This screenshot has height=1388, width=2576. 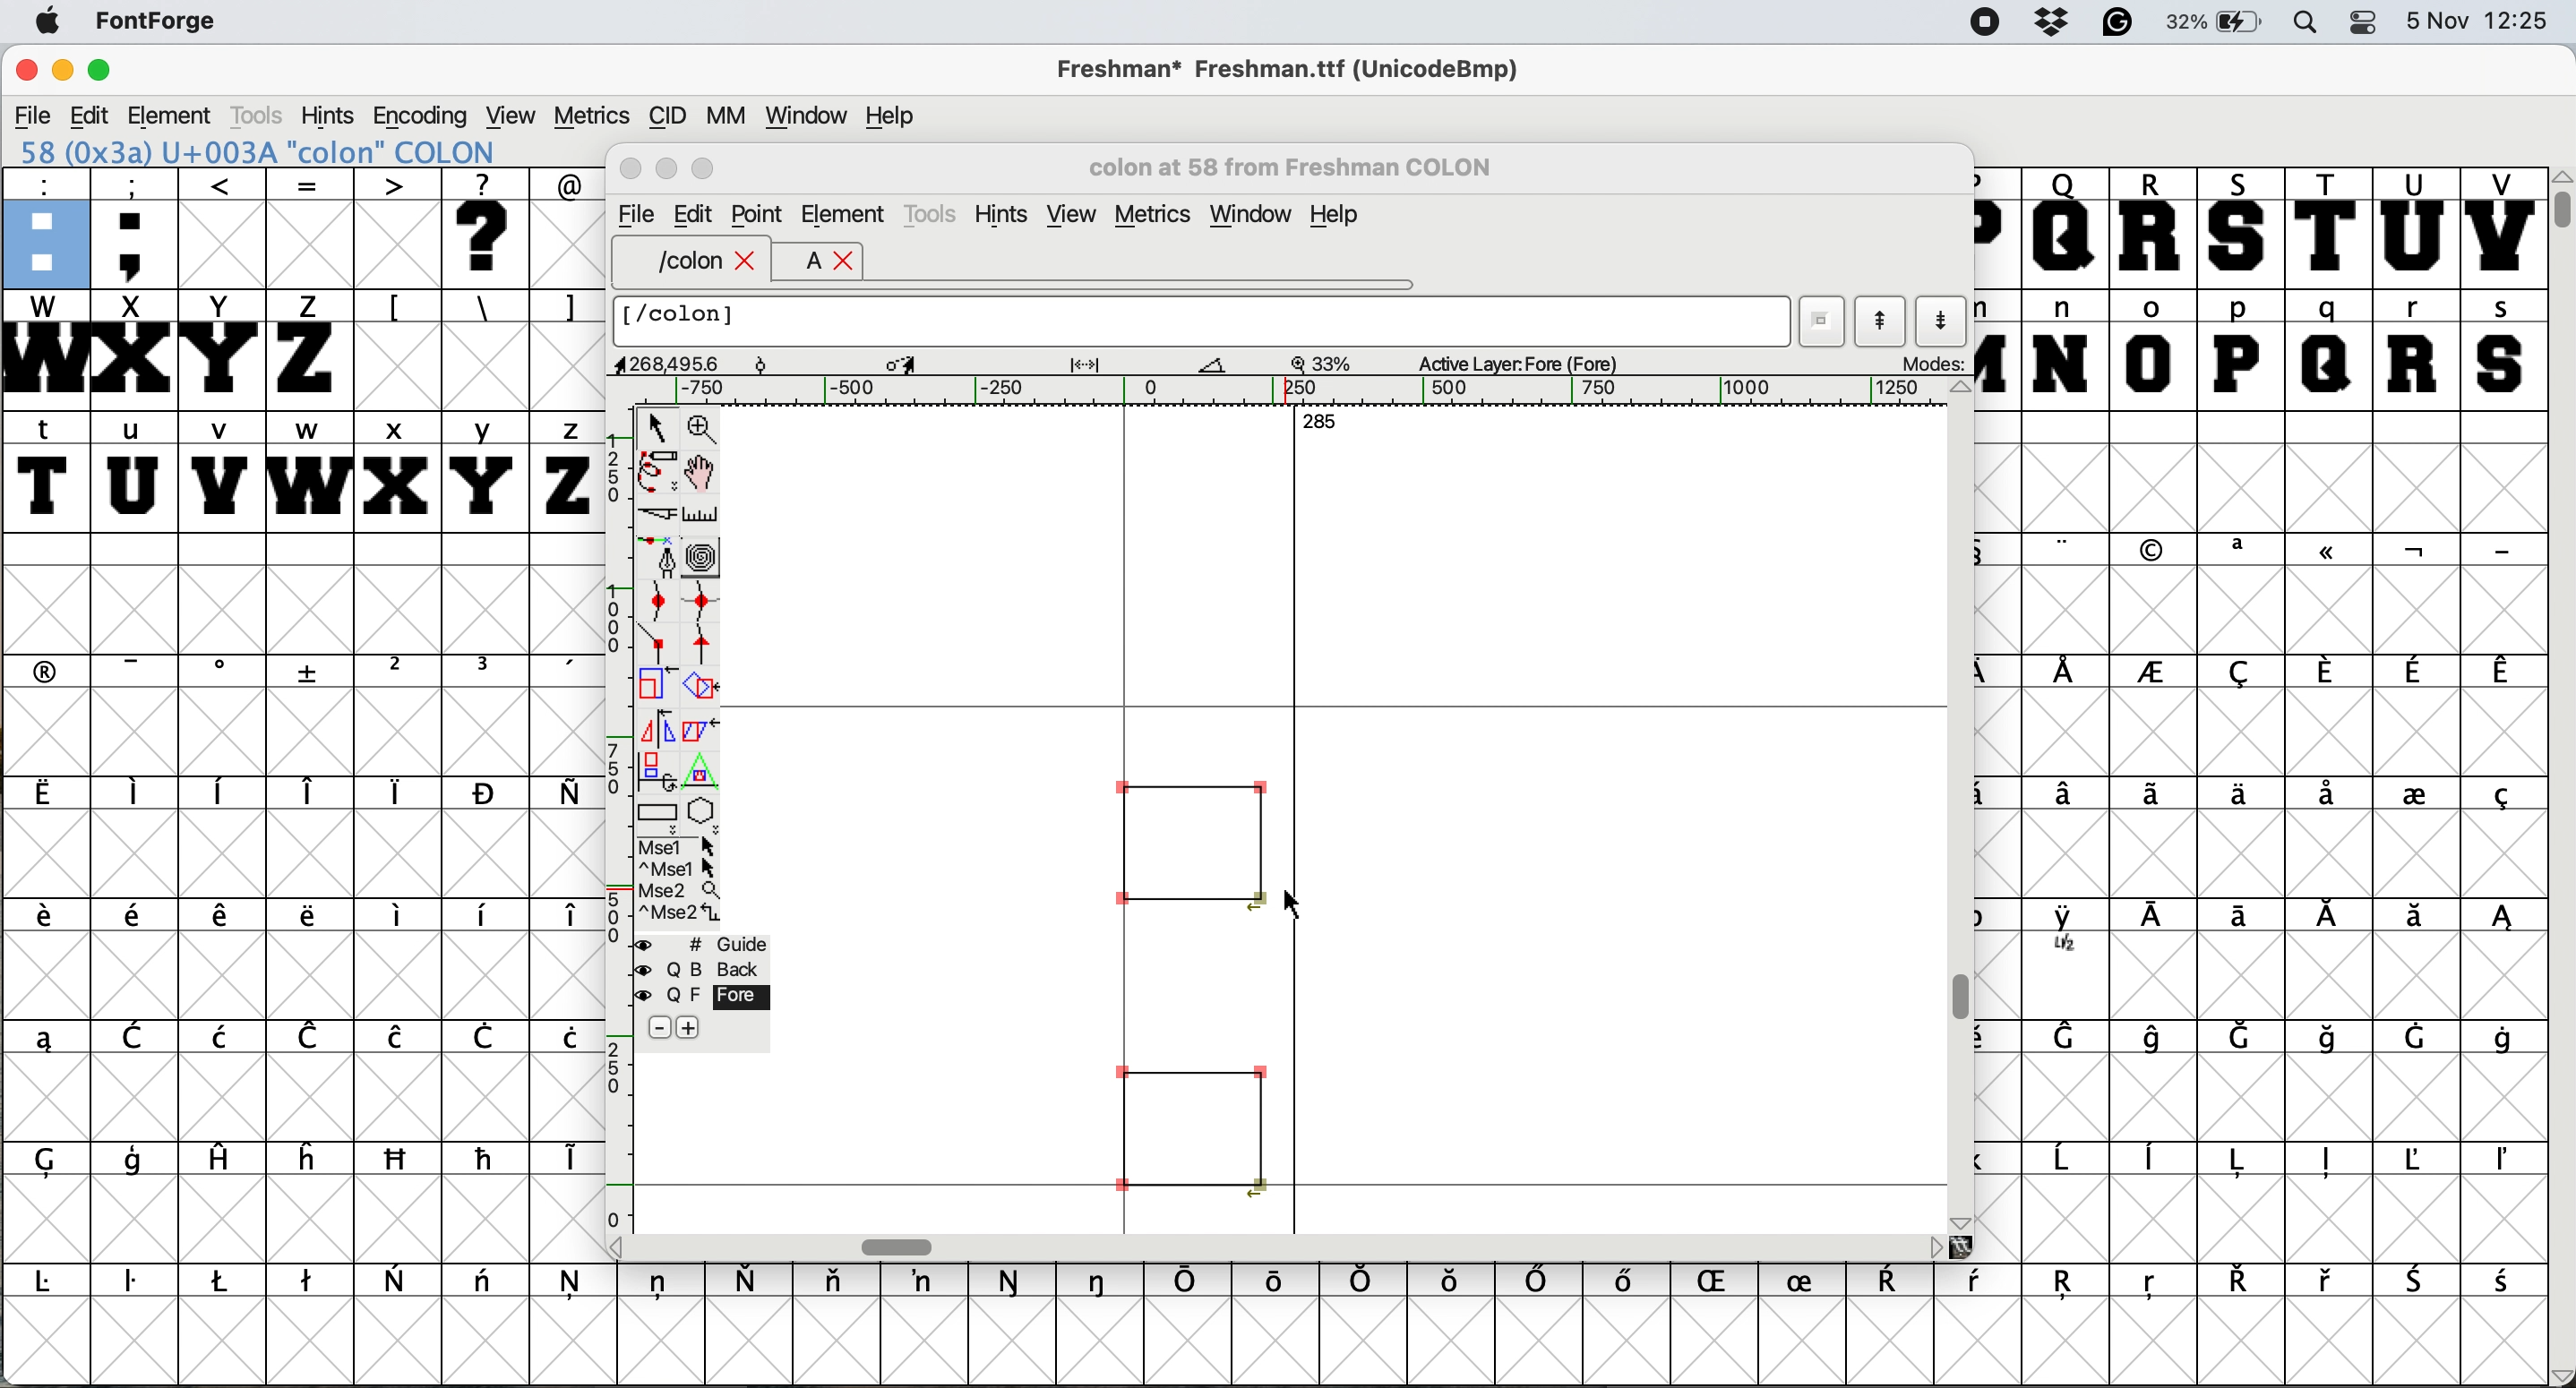 What do you see at coordinates (611, 826) in the screenshot?
I see `vertical scale` at bounding box center [611, 826].